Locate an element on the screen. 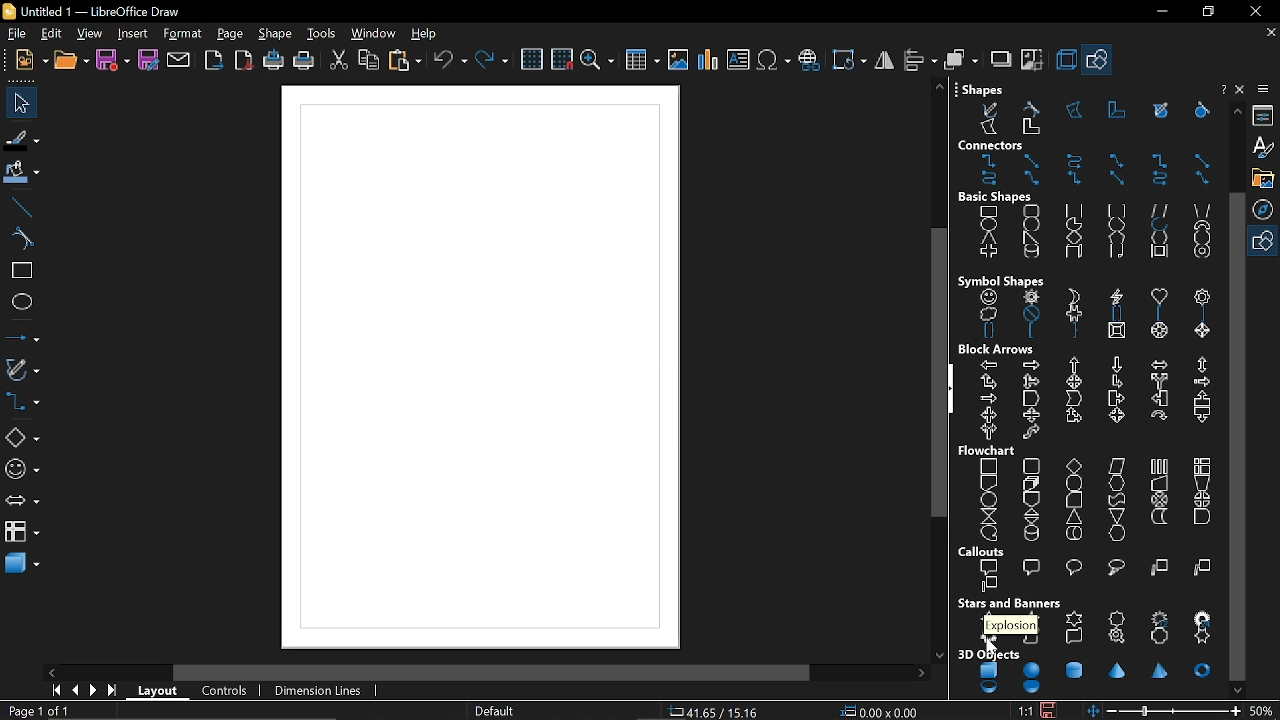  tools is located at coordinates (322, 34).